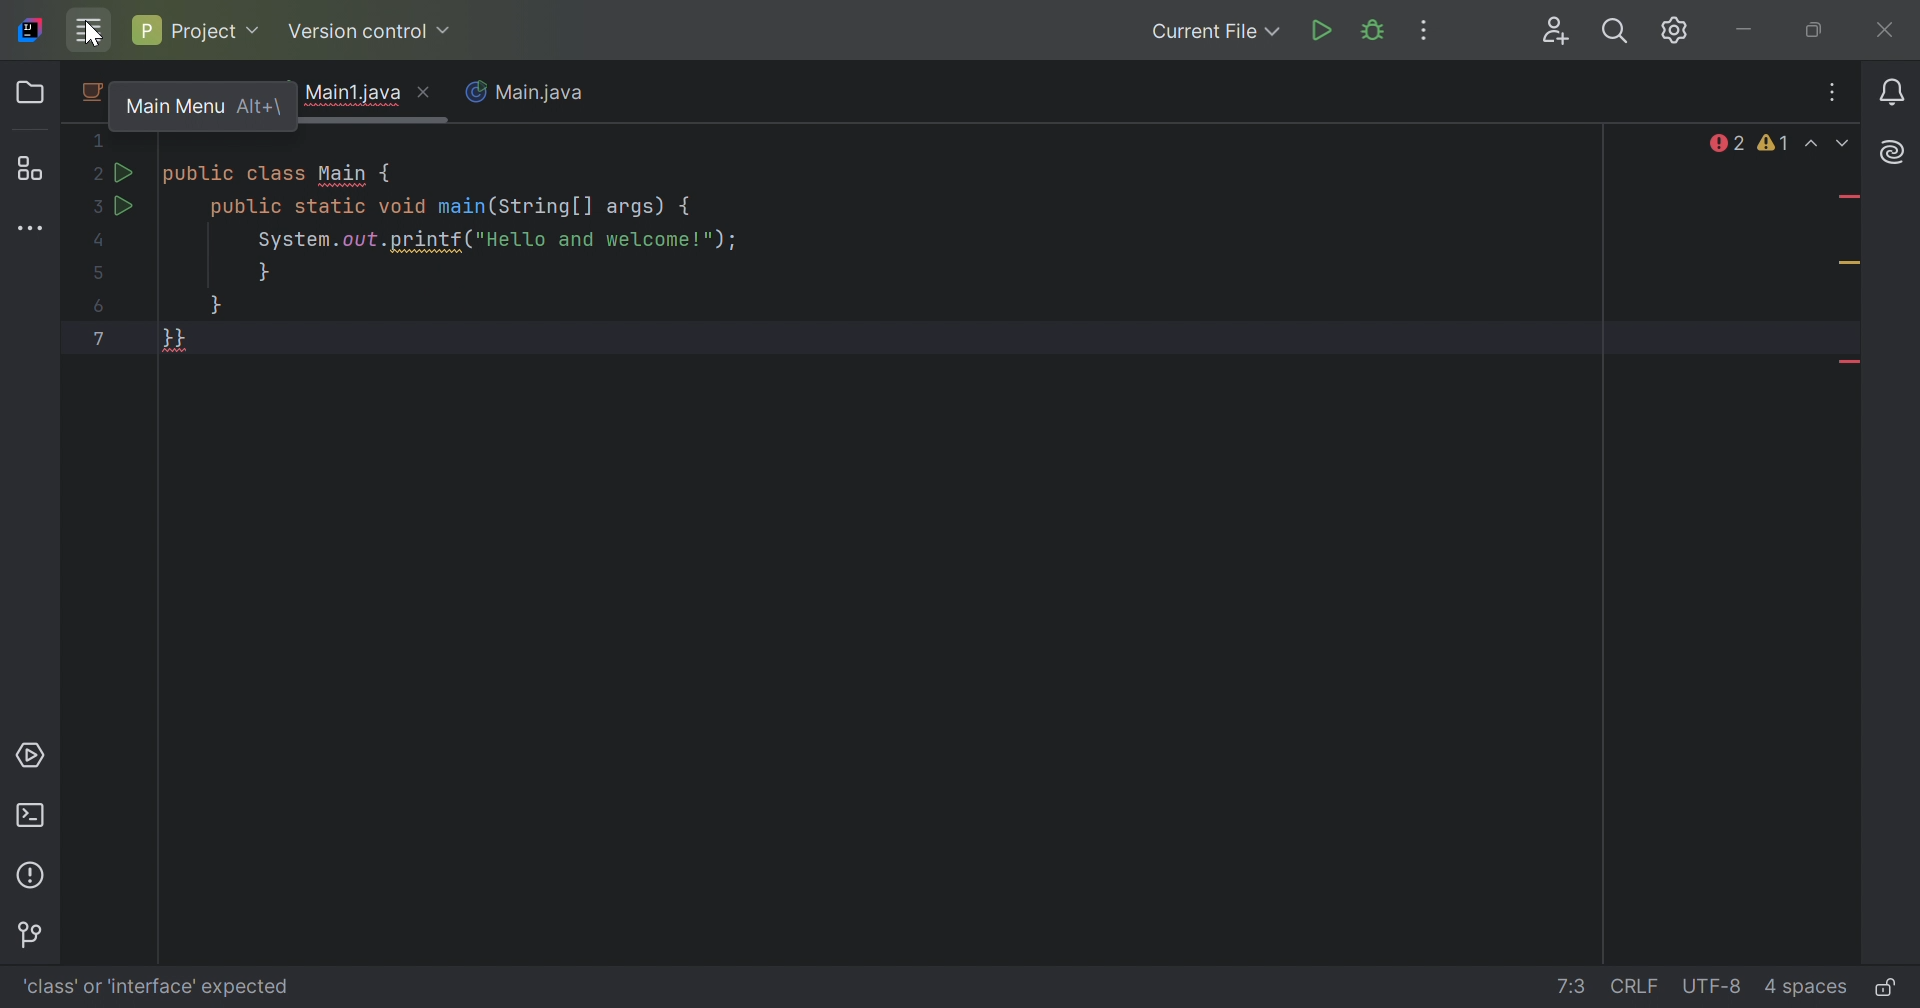 This screenshot has height=1008, width=1920. I want to click on MainMenu, so click(155, 99).